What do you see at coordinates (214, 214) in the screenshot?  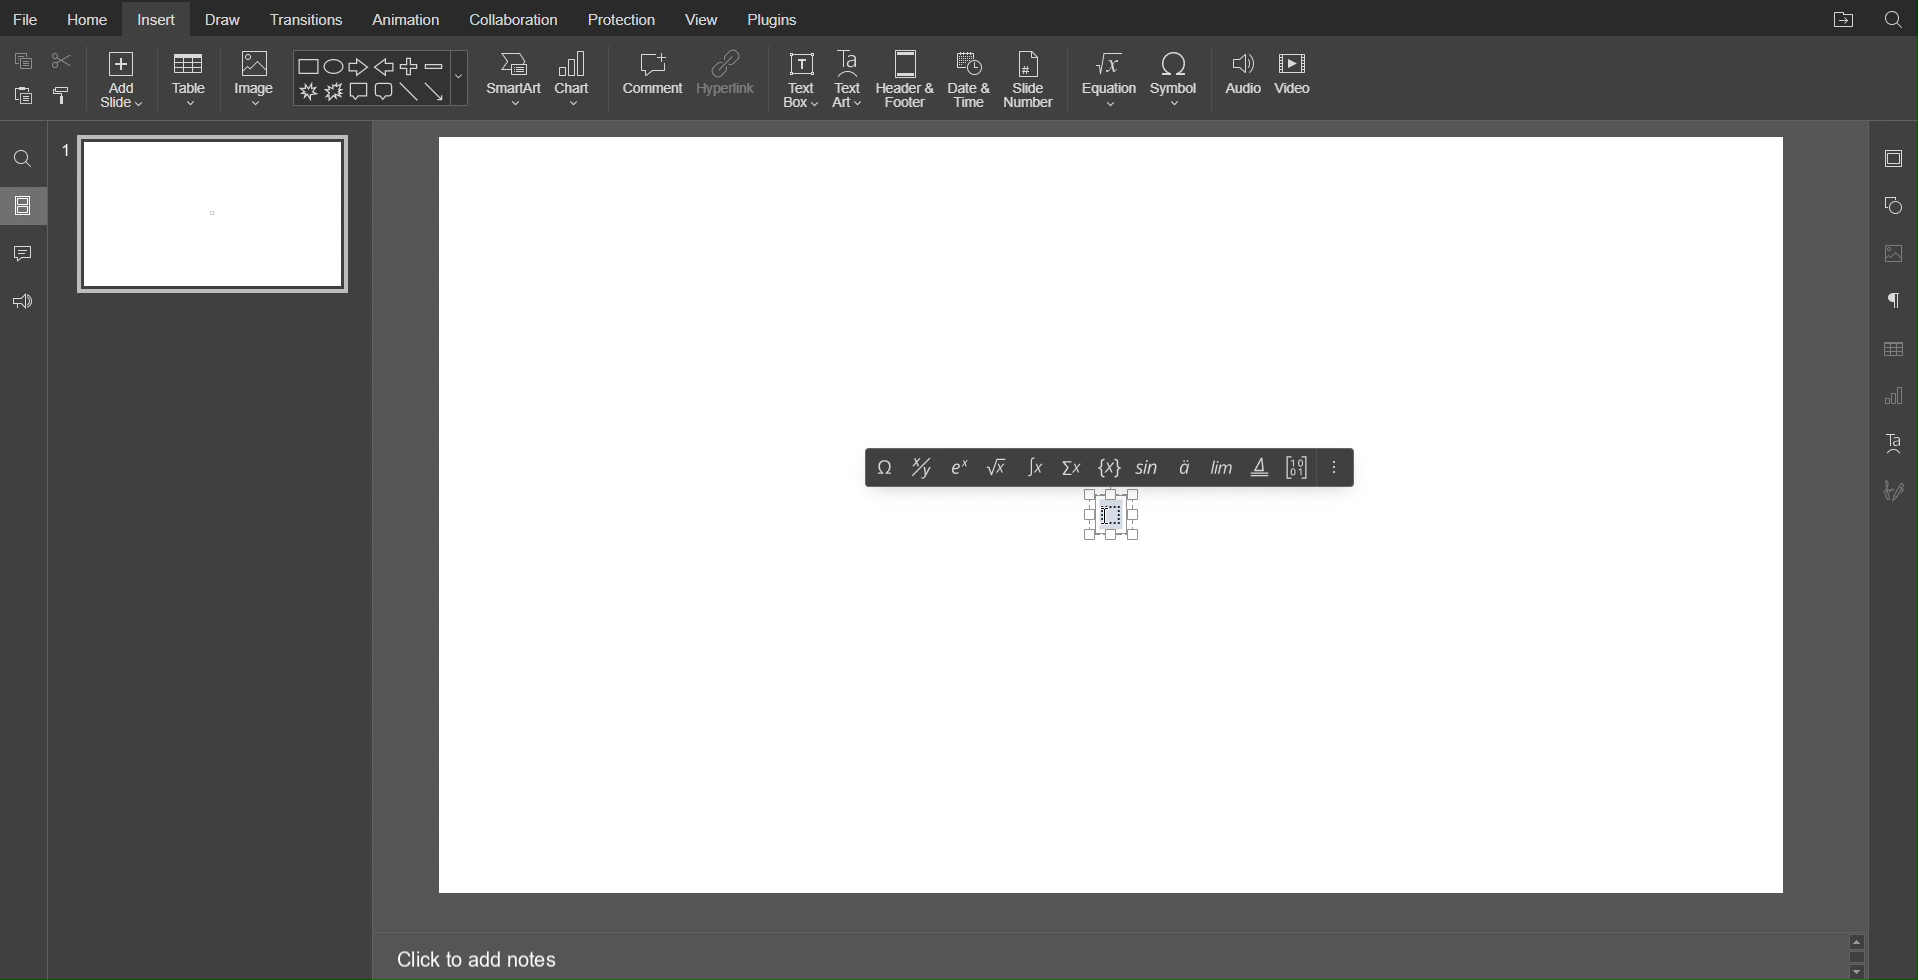 I see `Slide 1` at bounding box center [214, 214].